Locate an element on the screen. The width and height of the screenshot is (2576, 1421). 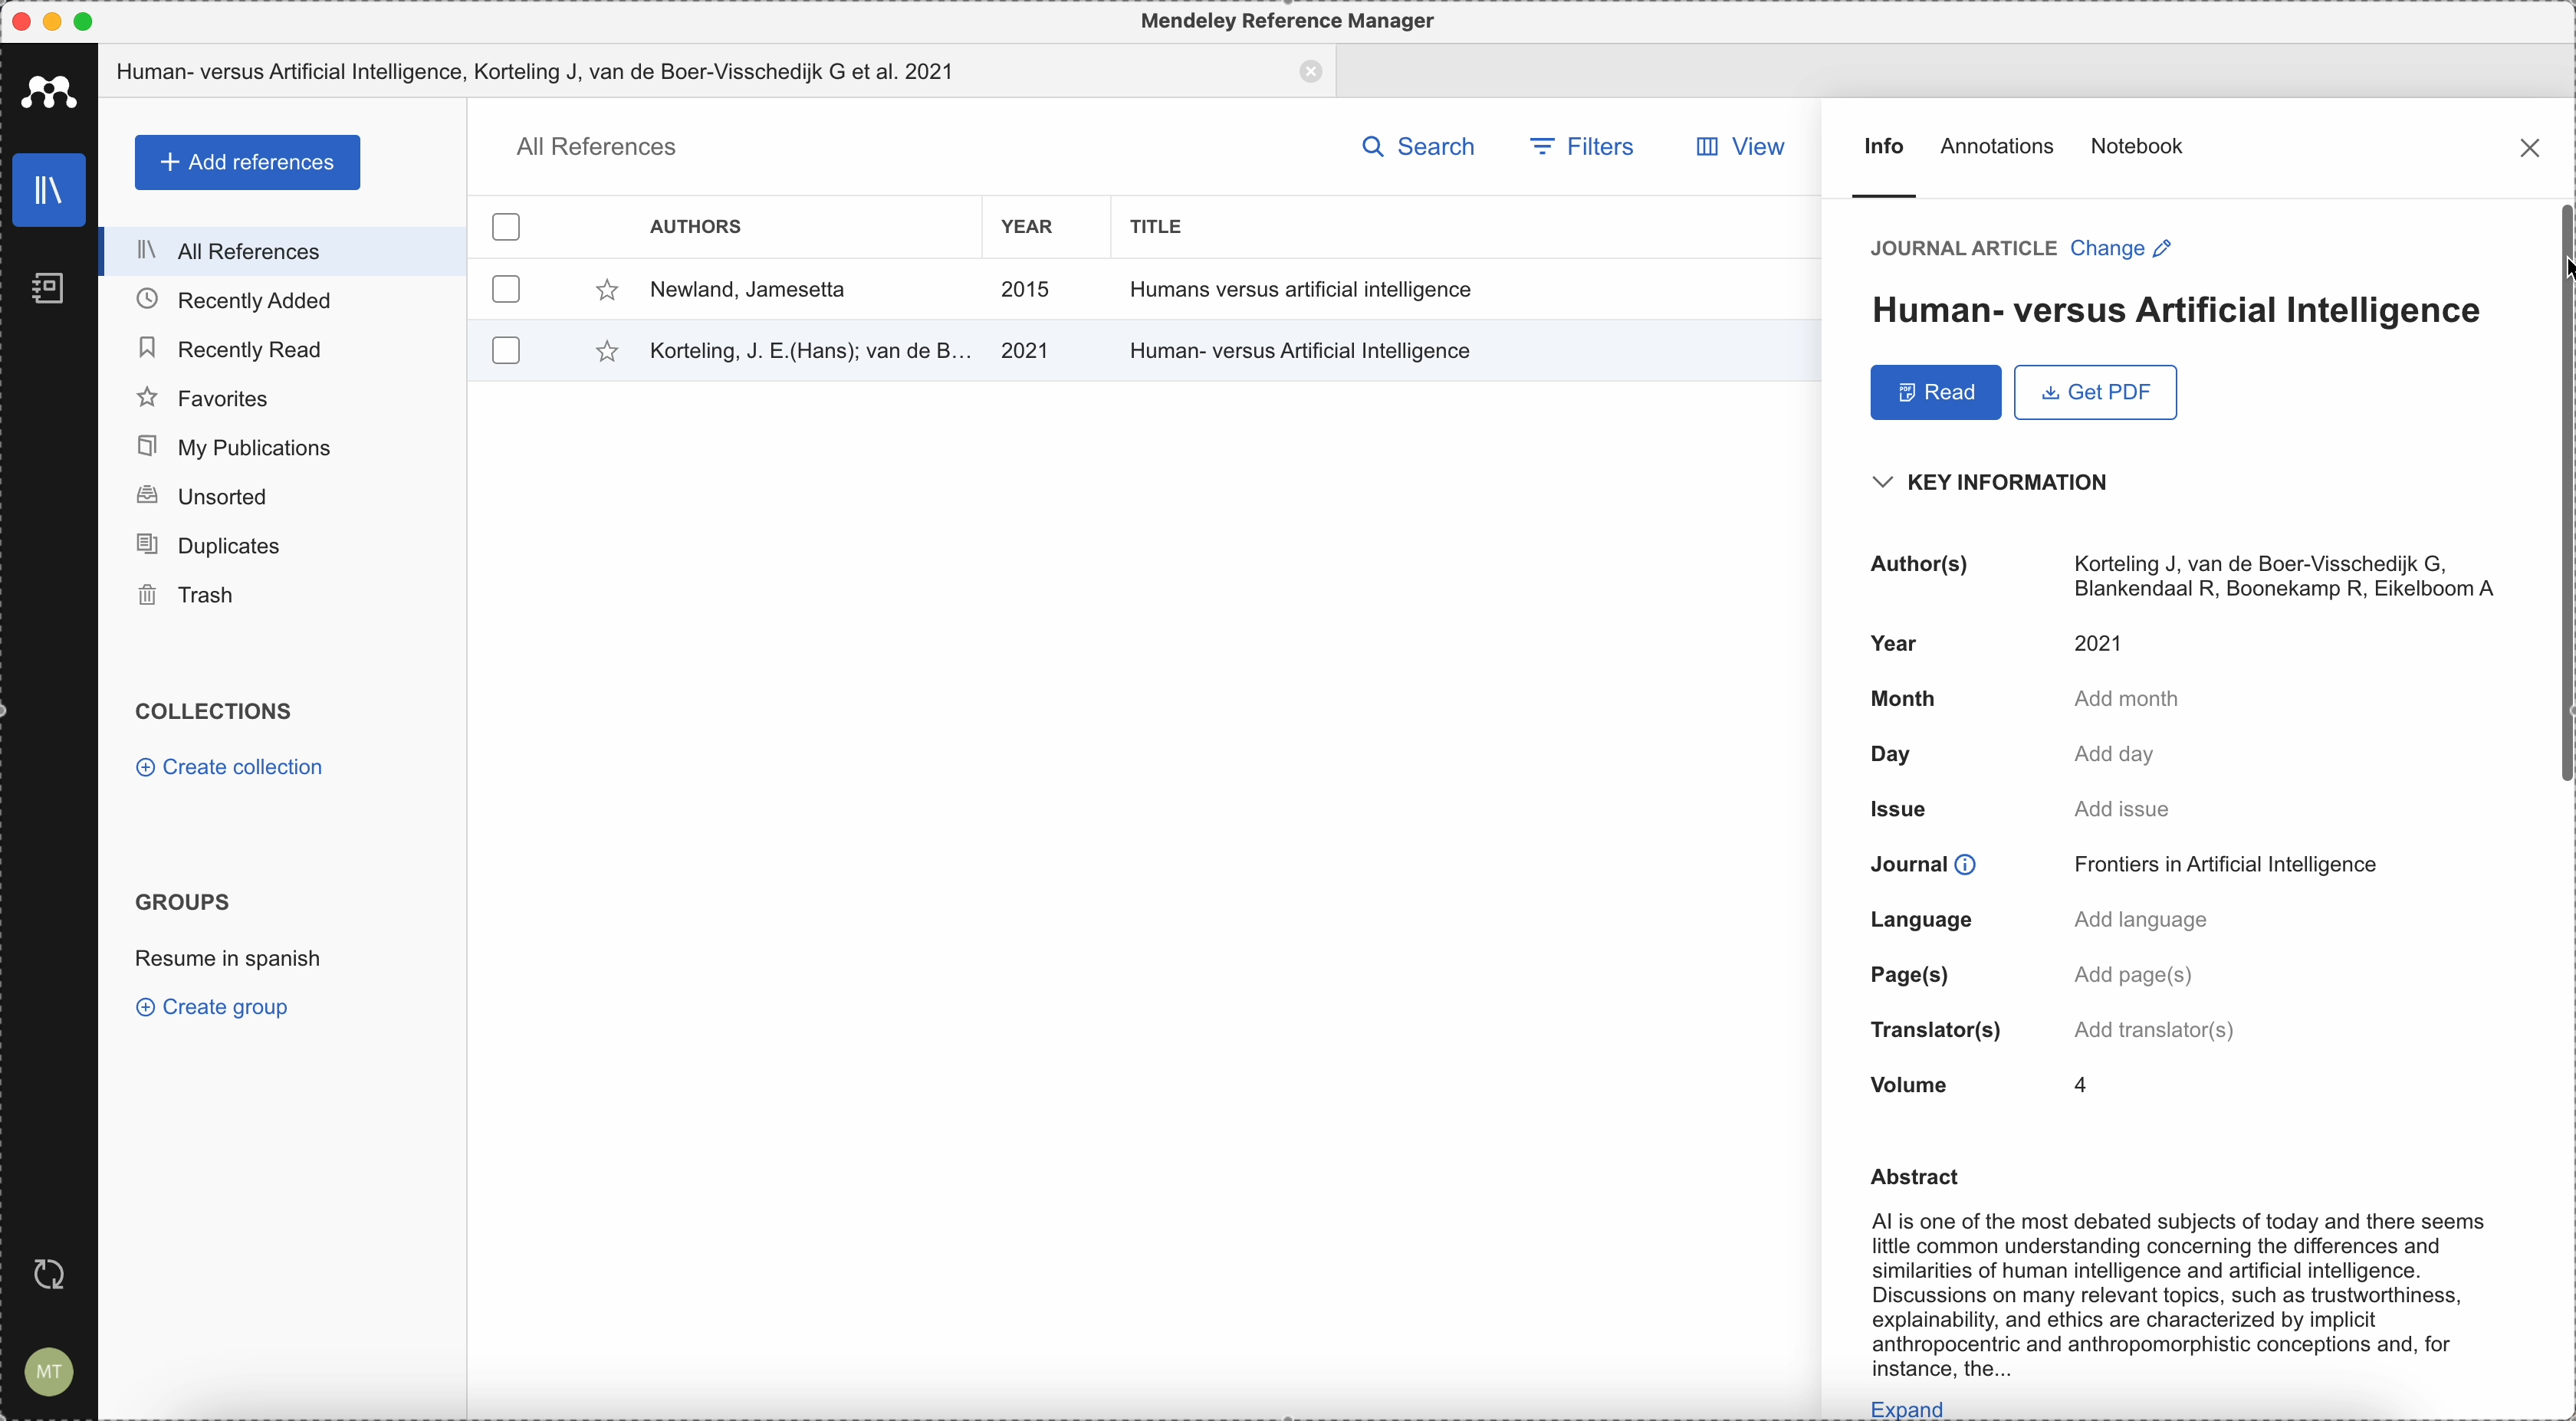
minimize Mendeley is located at coordinates (57, 20).